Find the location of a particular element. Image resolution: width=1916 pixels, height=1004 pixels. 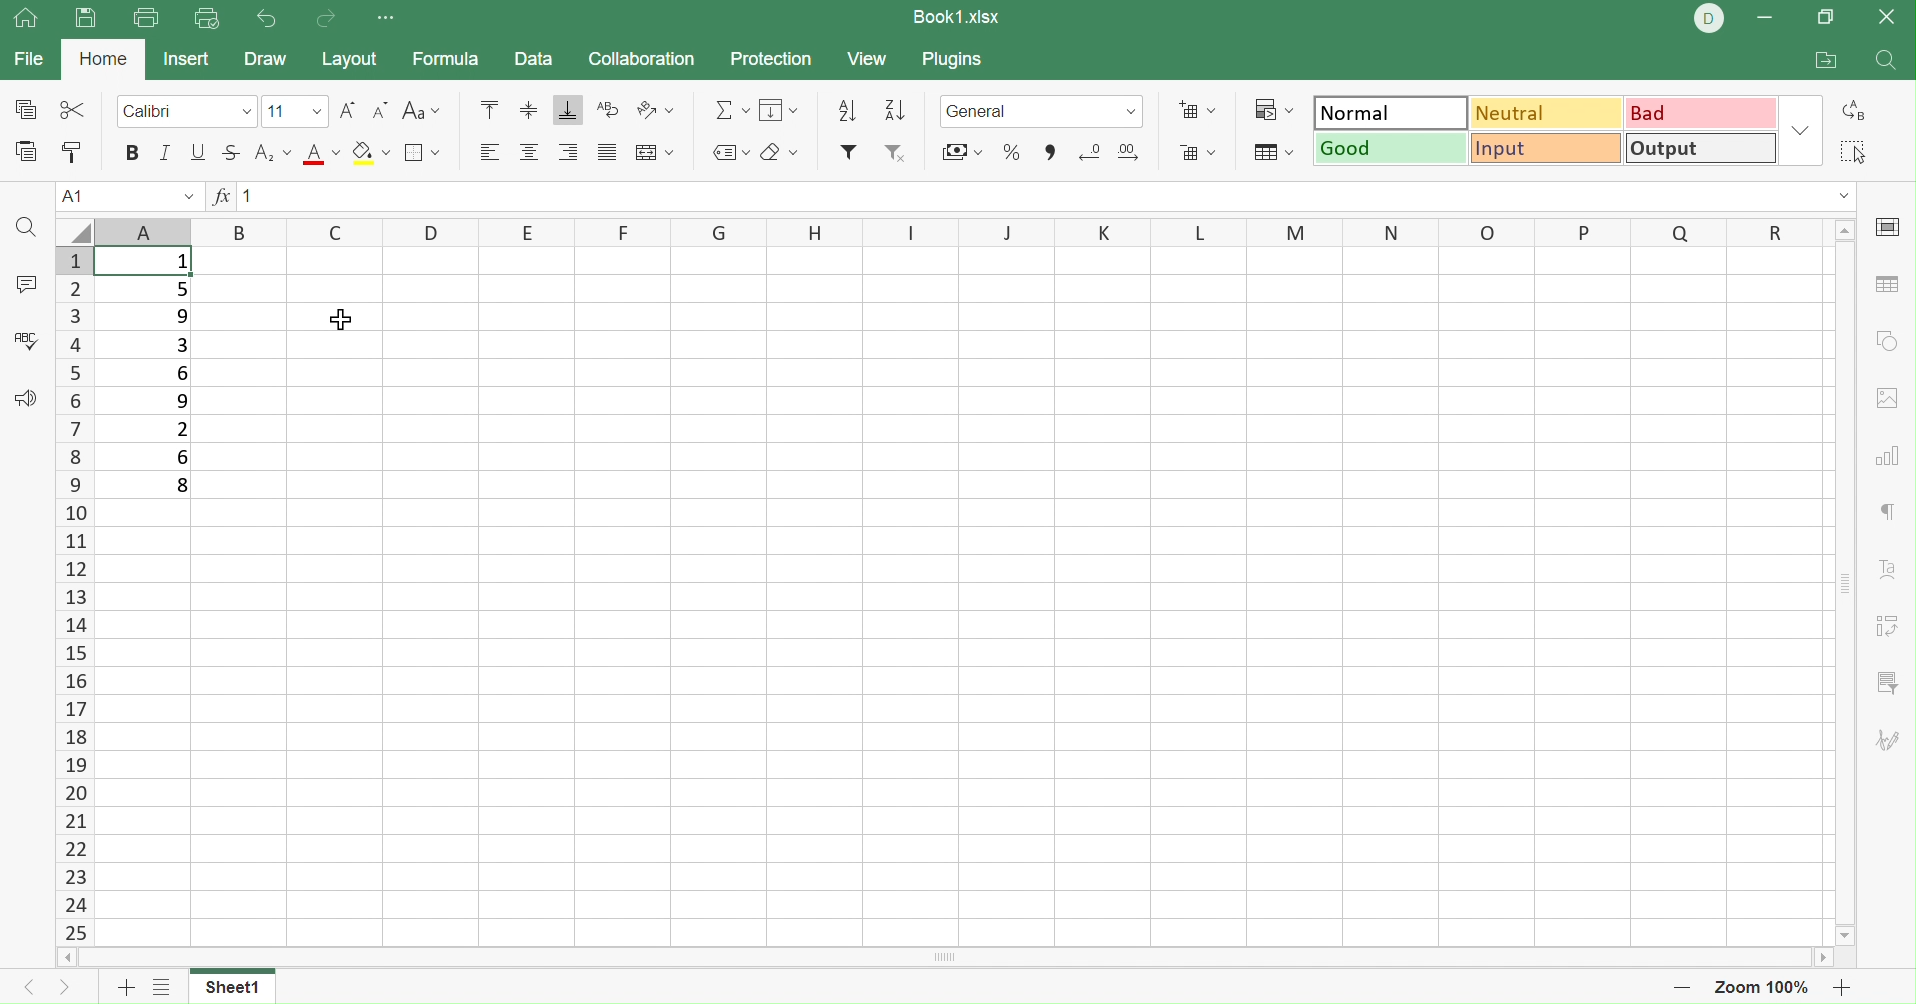

Wrap text is located at coordinates (606, 108).